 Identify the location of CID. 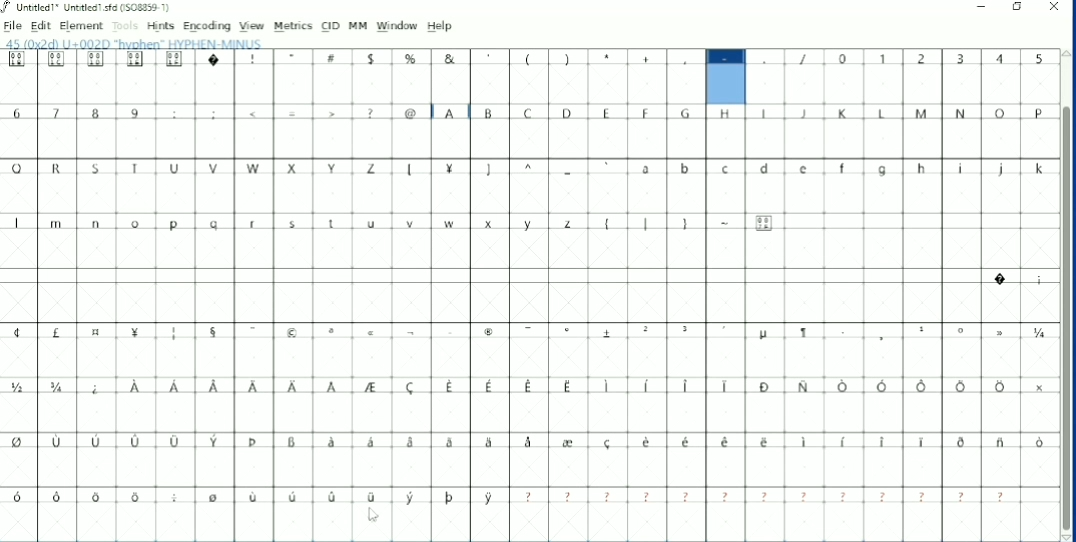
(331, 26).